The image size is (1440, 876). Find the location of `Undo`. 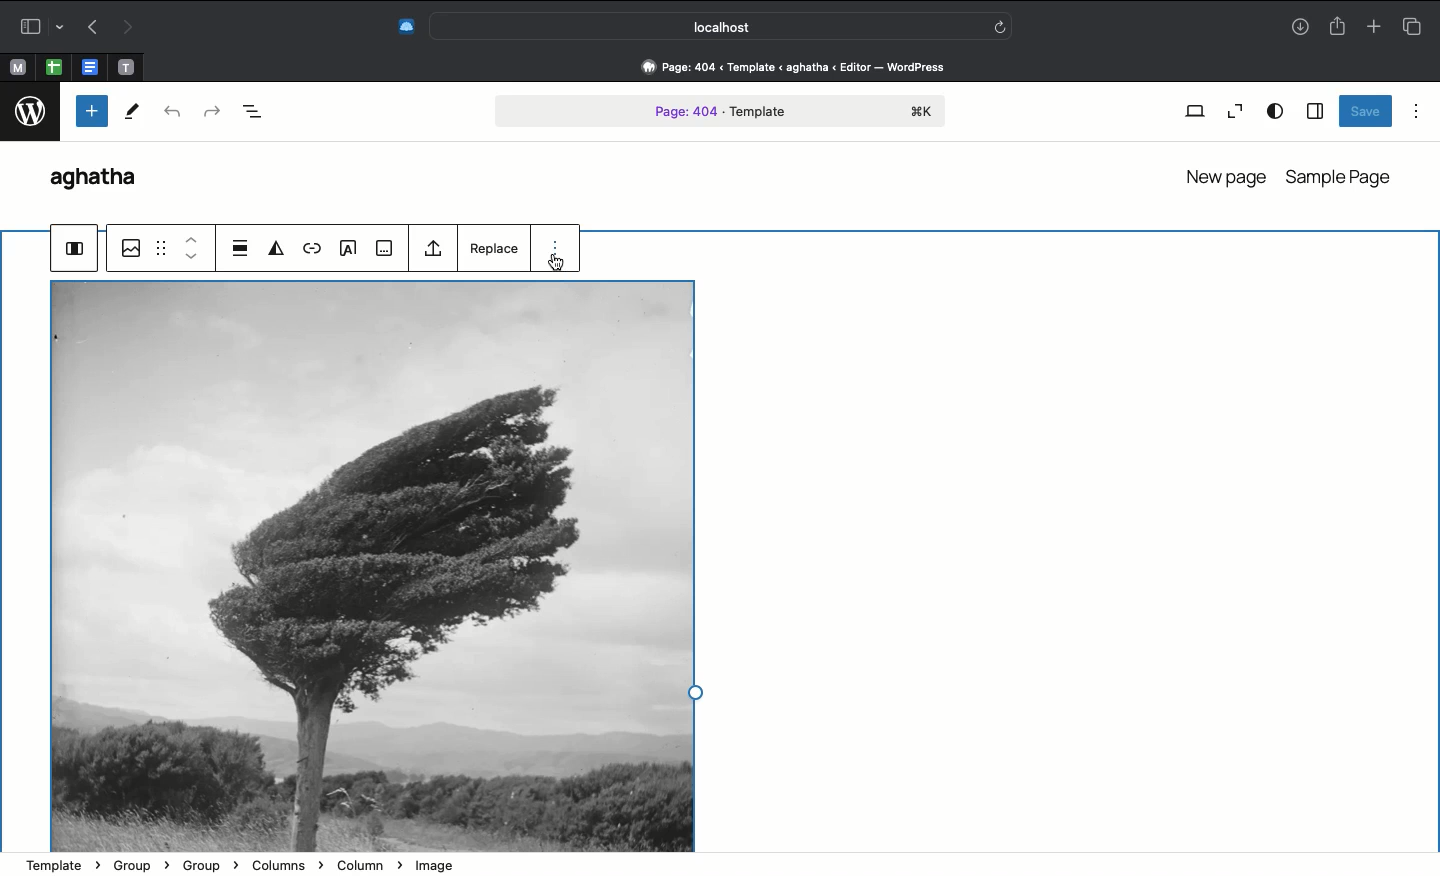

Undo is located at coordinates (93, 26).